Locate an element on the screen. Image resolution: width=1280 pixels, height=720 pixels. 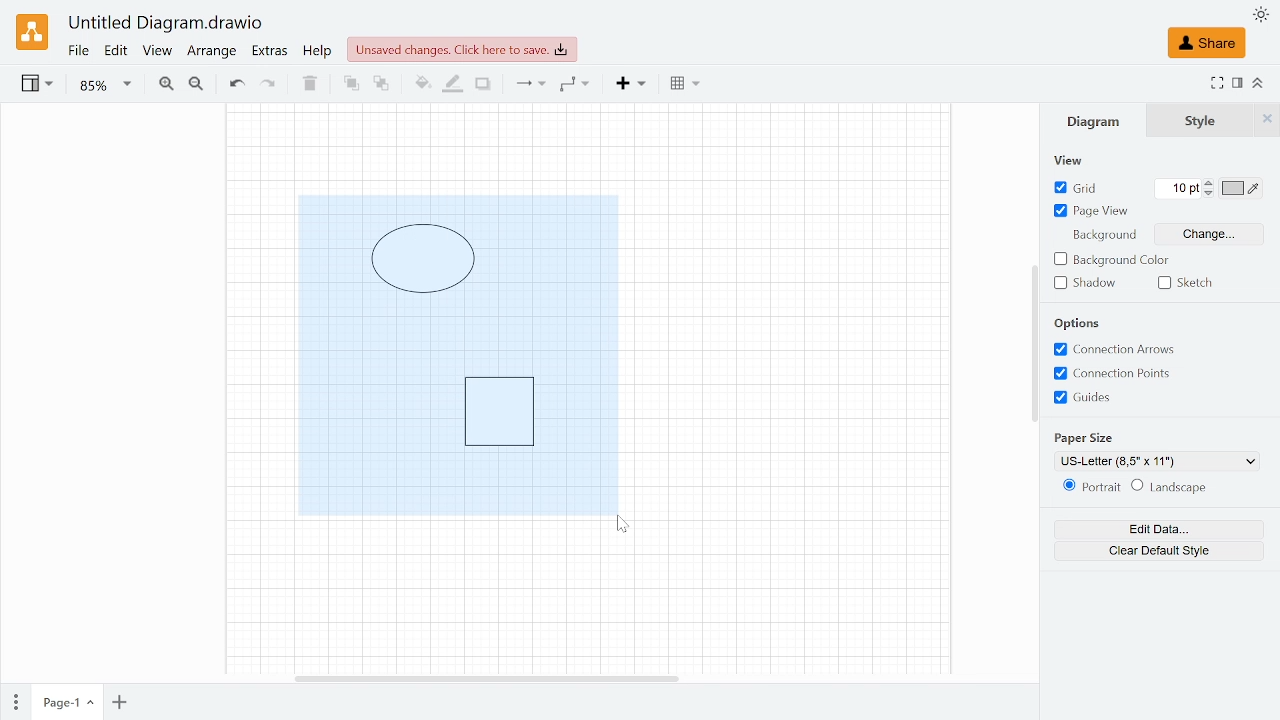
Current window is located at coordinates (167, 24).